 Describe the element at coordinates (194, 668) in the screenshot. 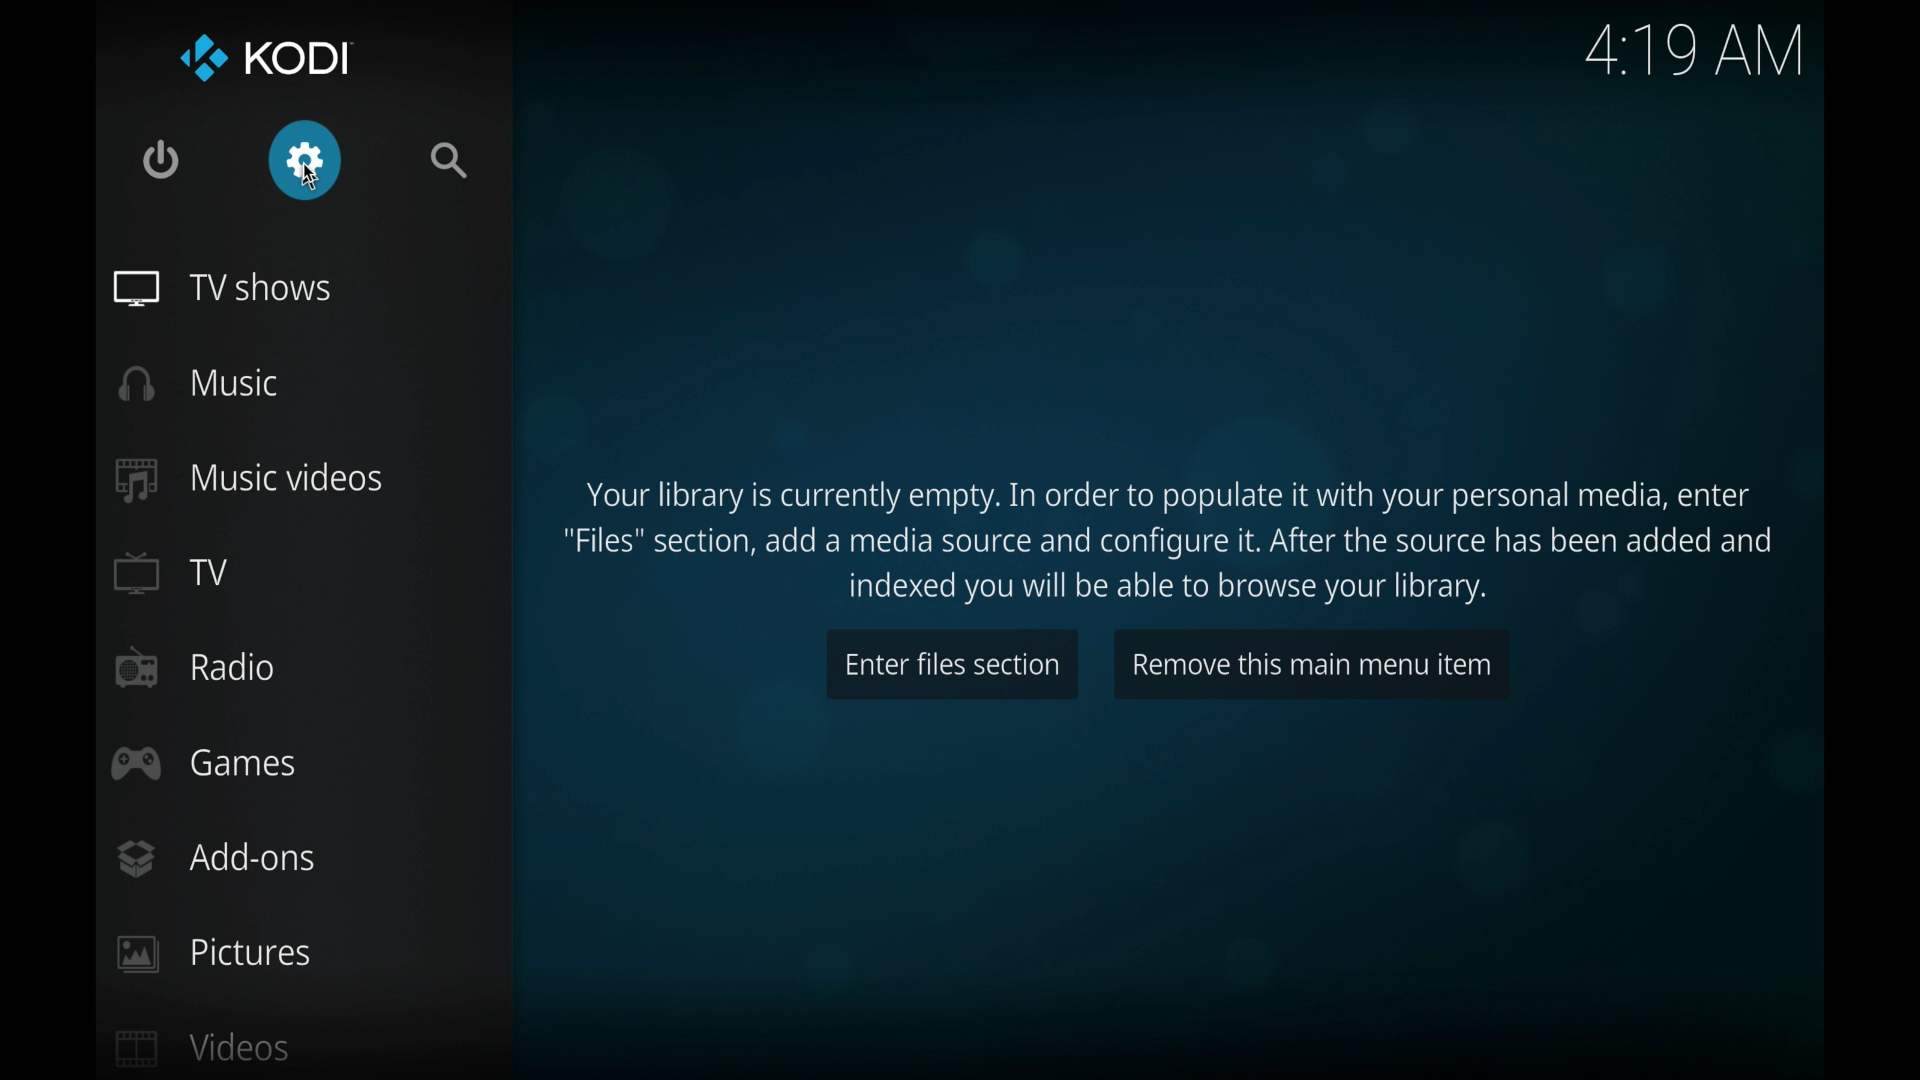

I see `radio` at that location.